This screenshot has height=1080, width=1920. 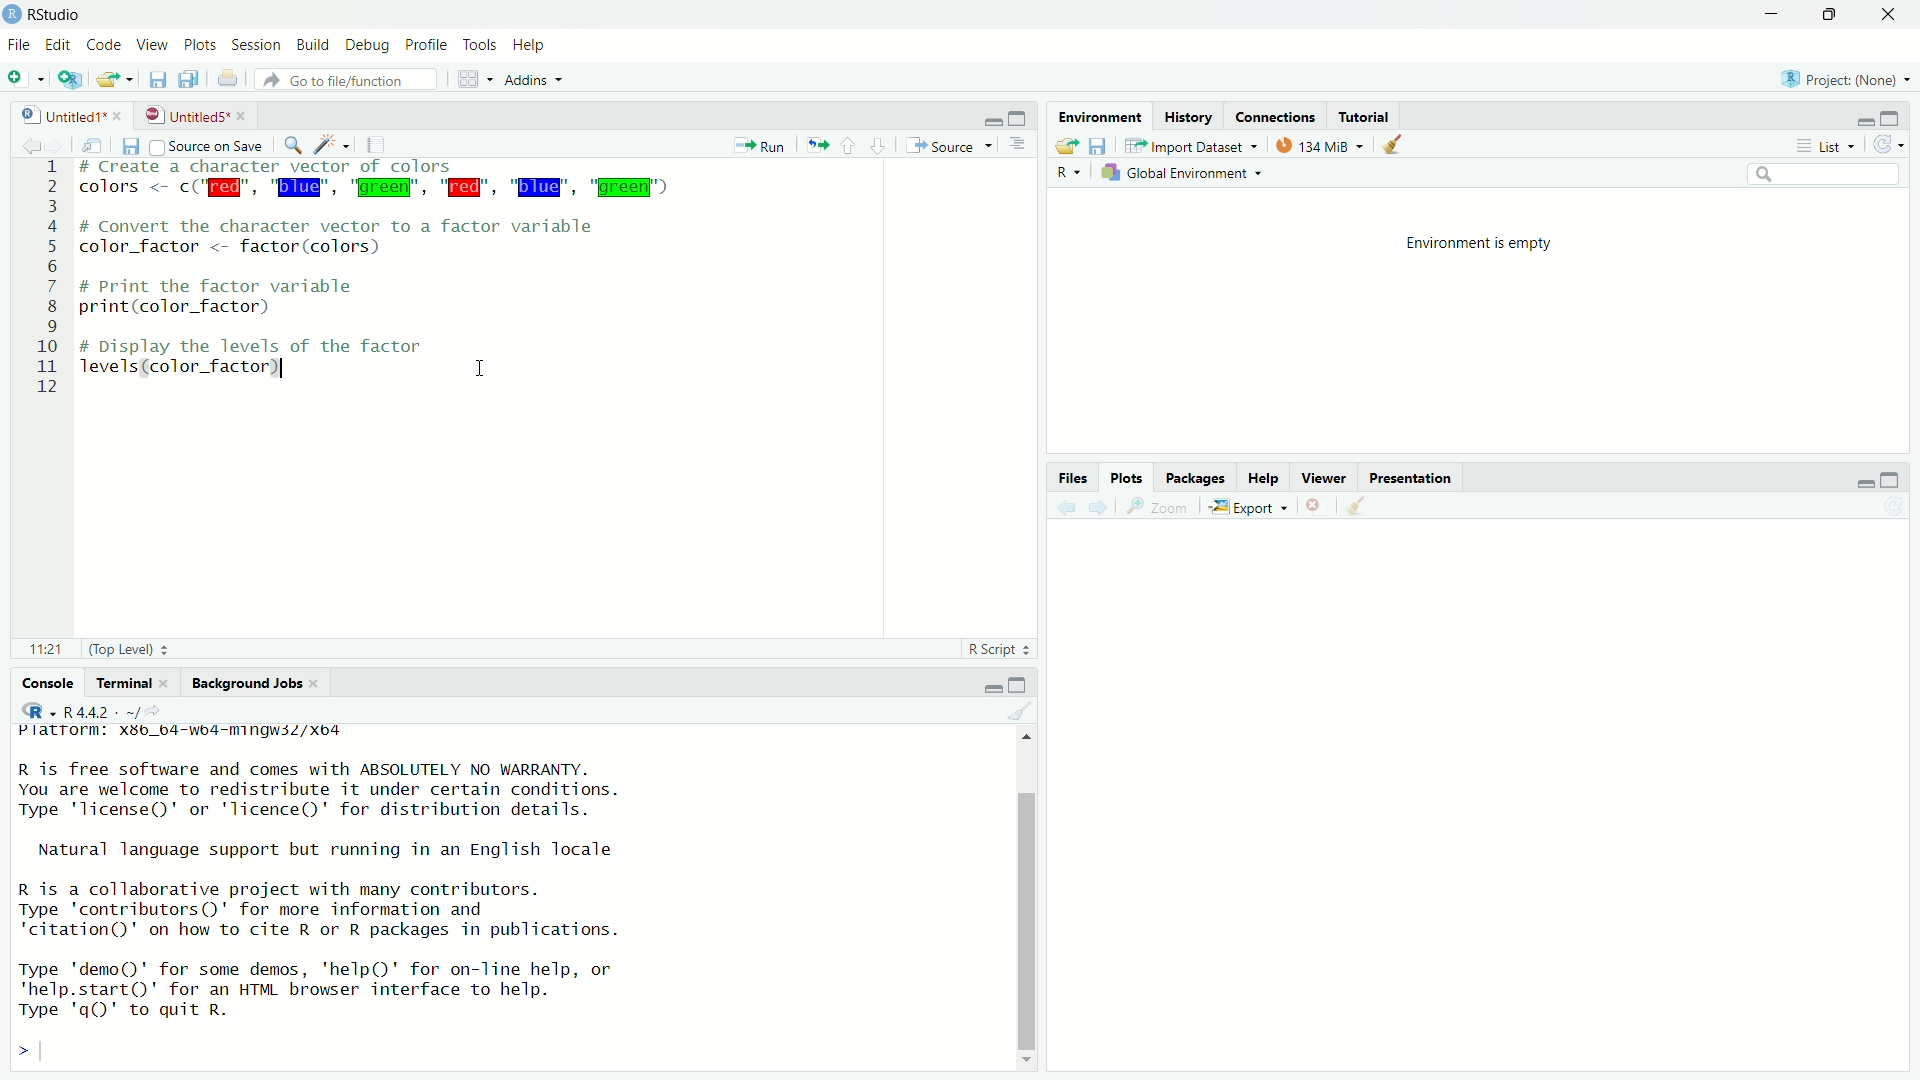 I want to click on minimize, so click(x=1773, y=12).